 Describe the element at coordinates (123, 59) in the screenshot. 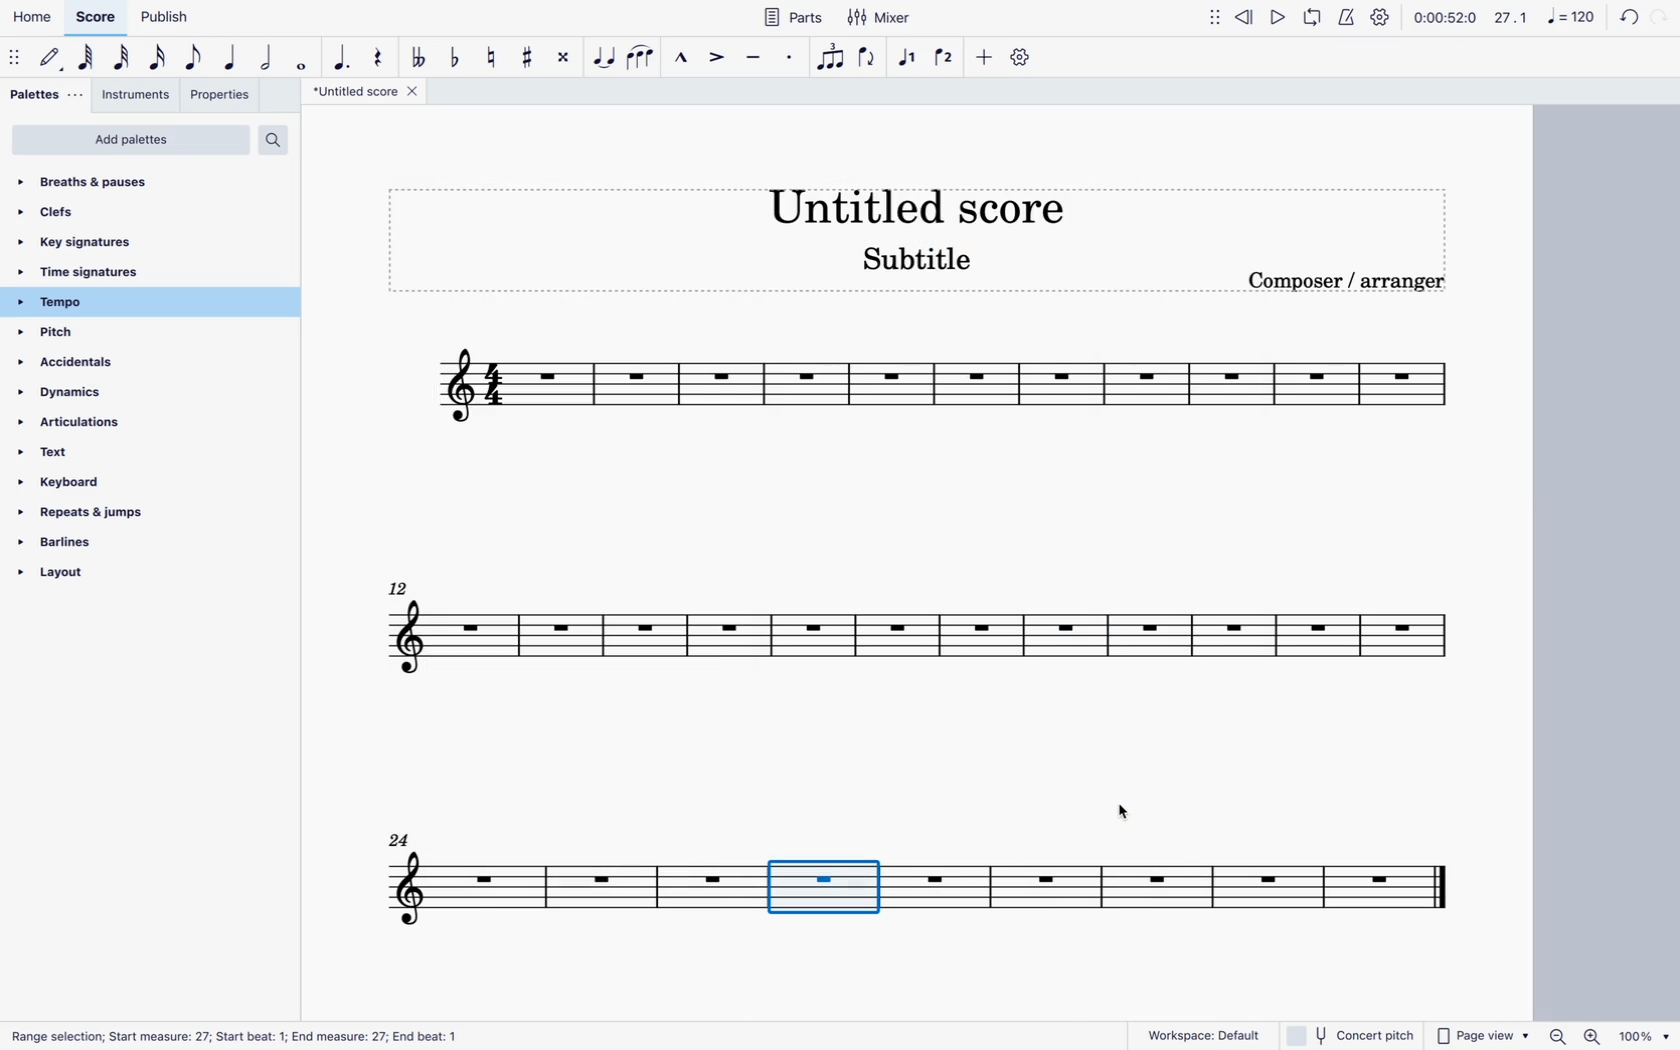

I see `32nd note` at that location.